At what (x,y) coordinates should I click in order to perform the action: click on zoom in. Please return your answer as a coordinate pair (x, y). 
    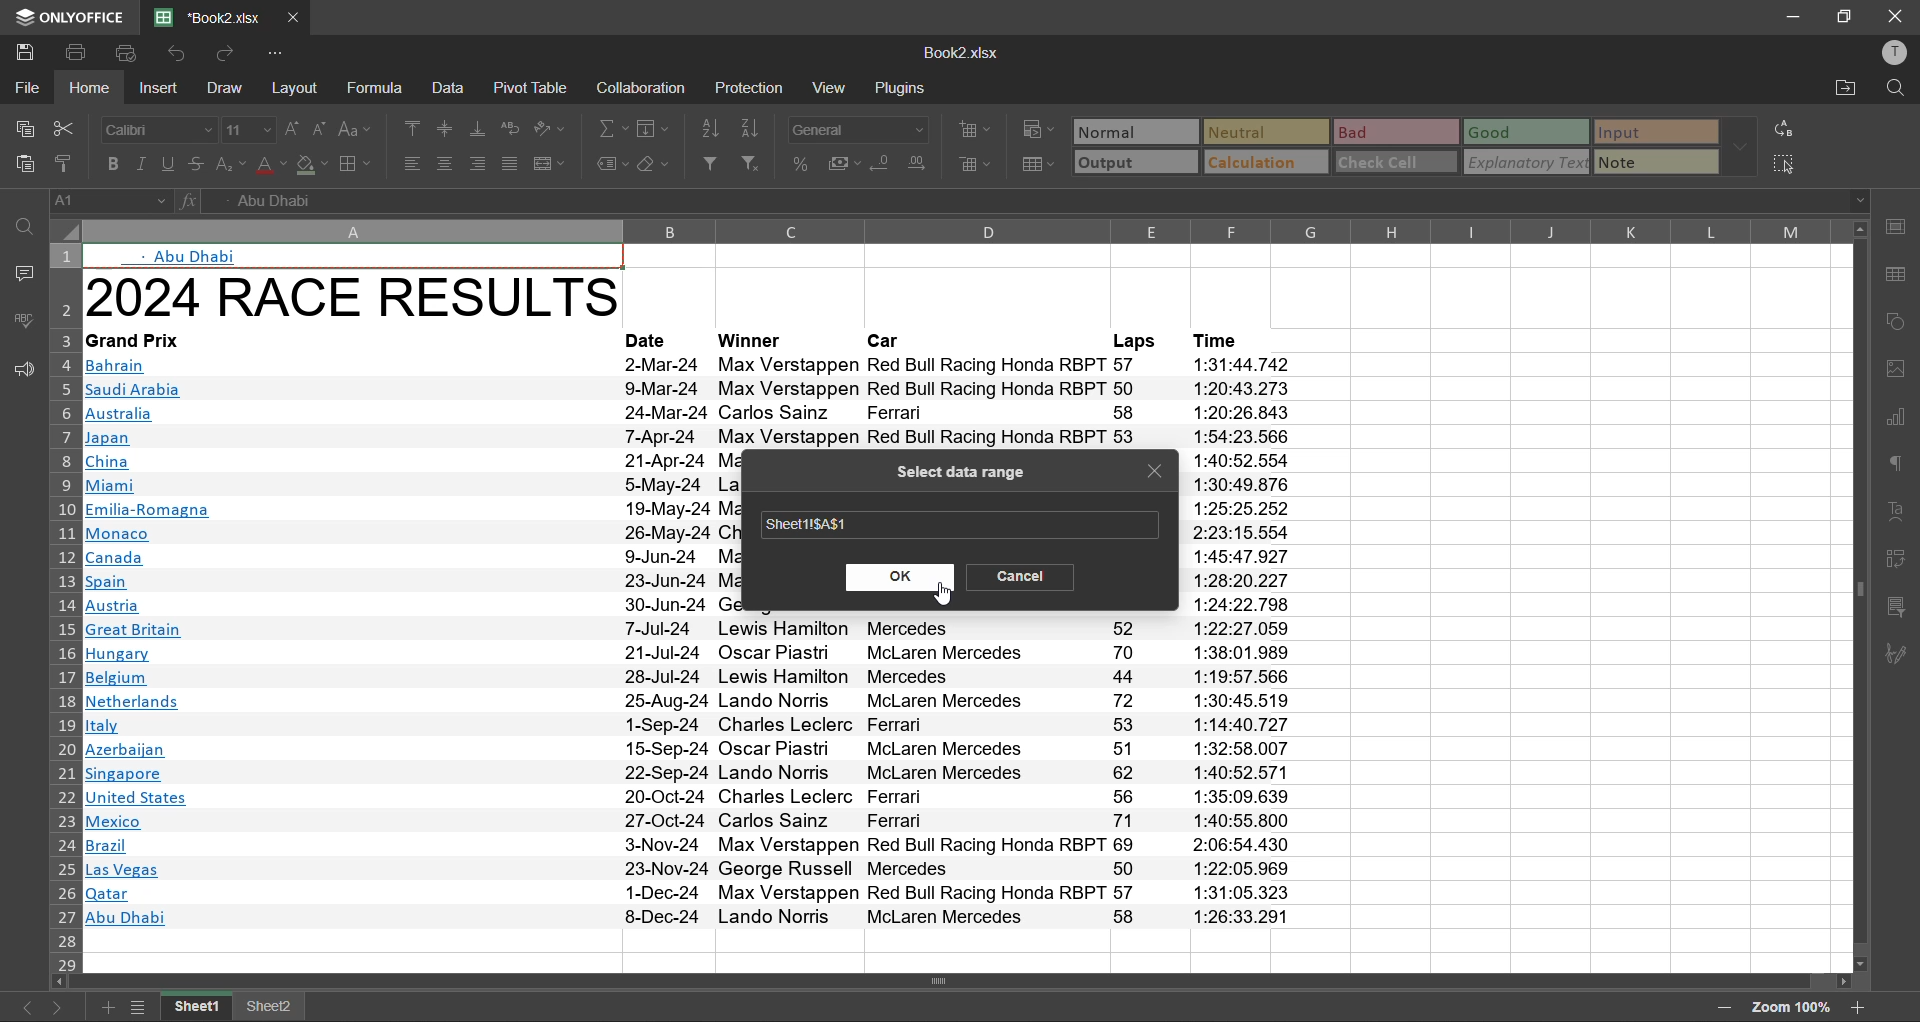
    Looking at the image, I should click on (1857, 1005).